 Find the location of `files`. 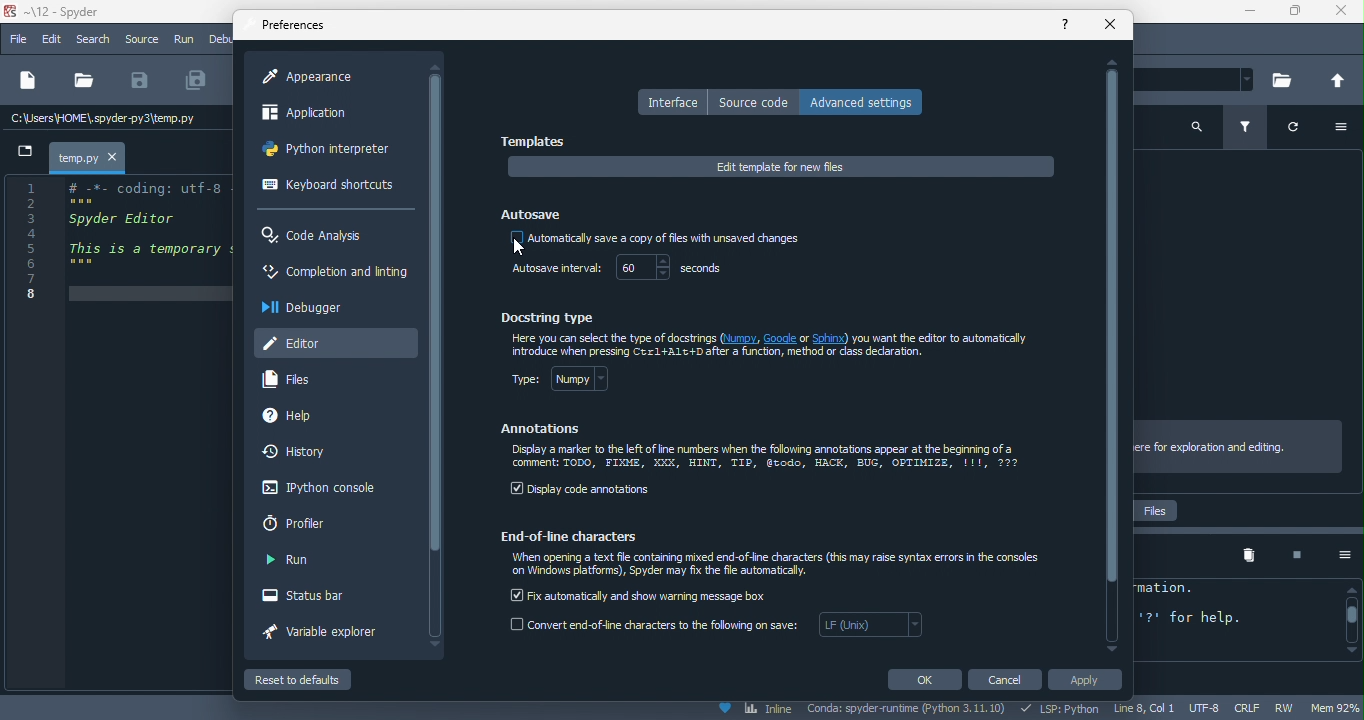

files is located at coordinates (296, 380).